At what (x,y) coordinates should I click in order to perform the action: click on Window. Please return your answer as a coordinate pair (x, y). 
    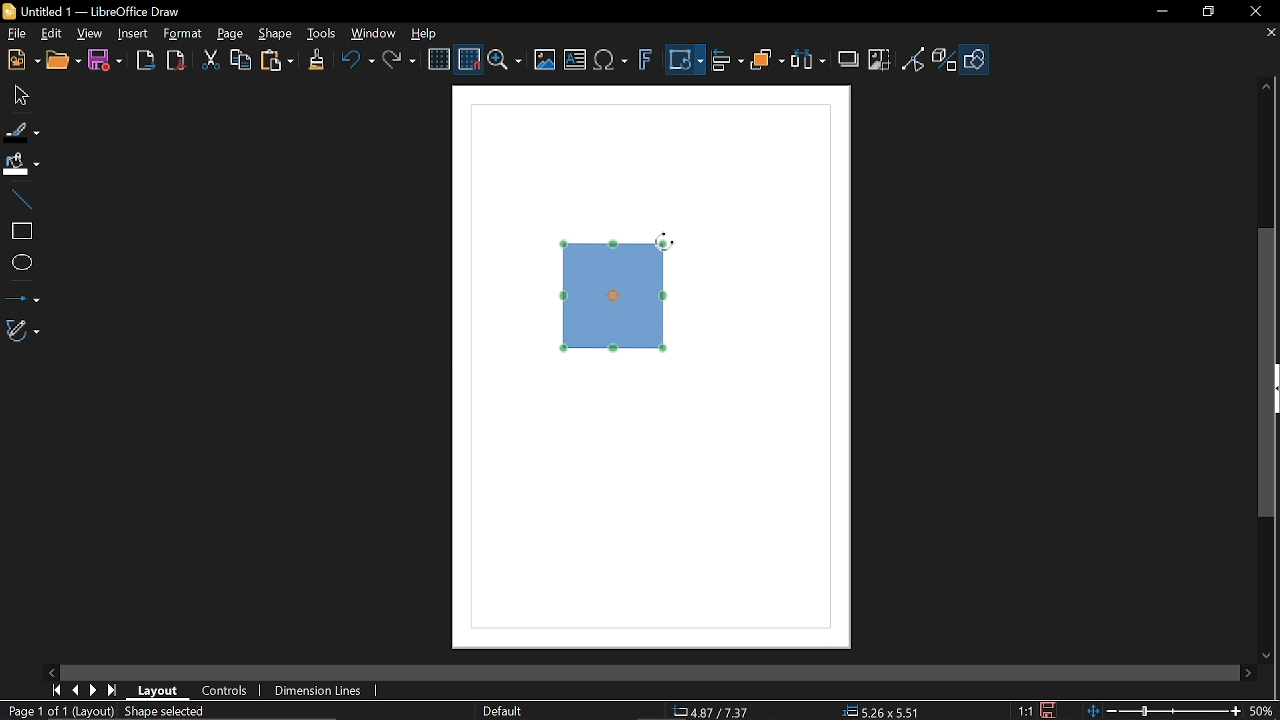
    Looking at the image, I should click on (374, 33).